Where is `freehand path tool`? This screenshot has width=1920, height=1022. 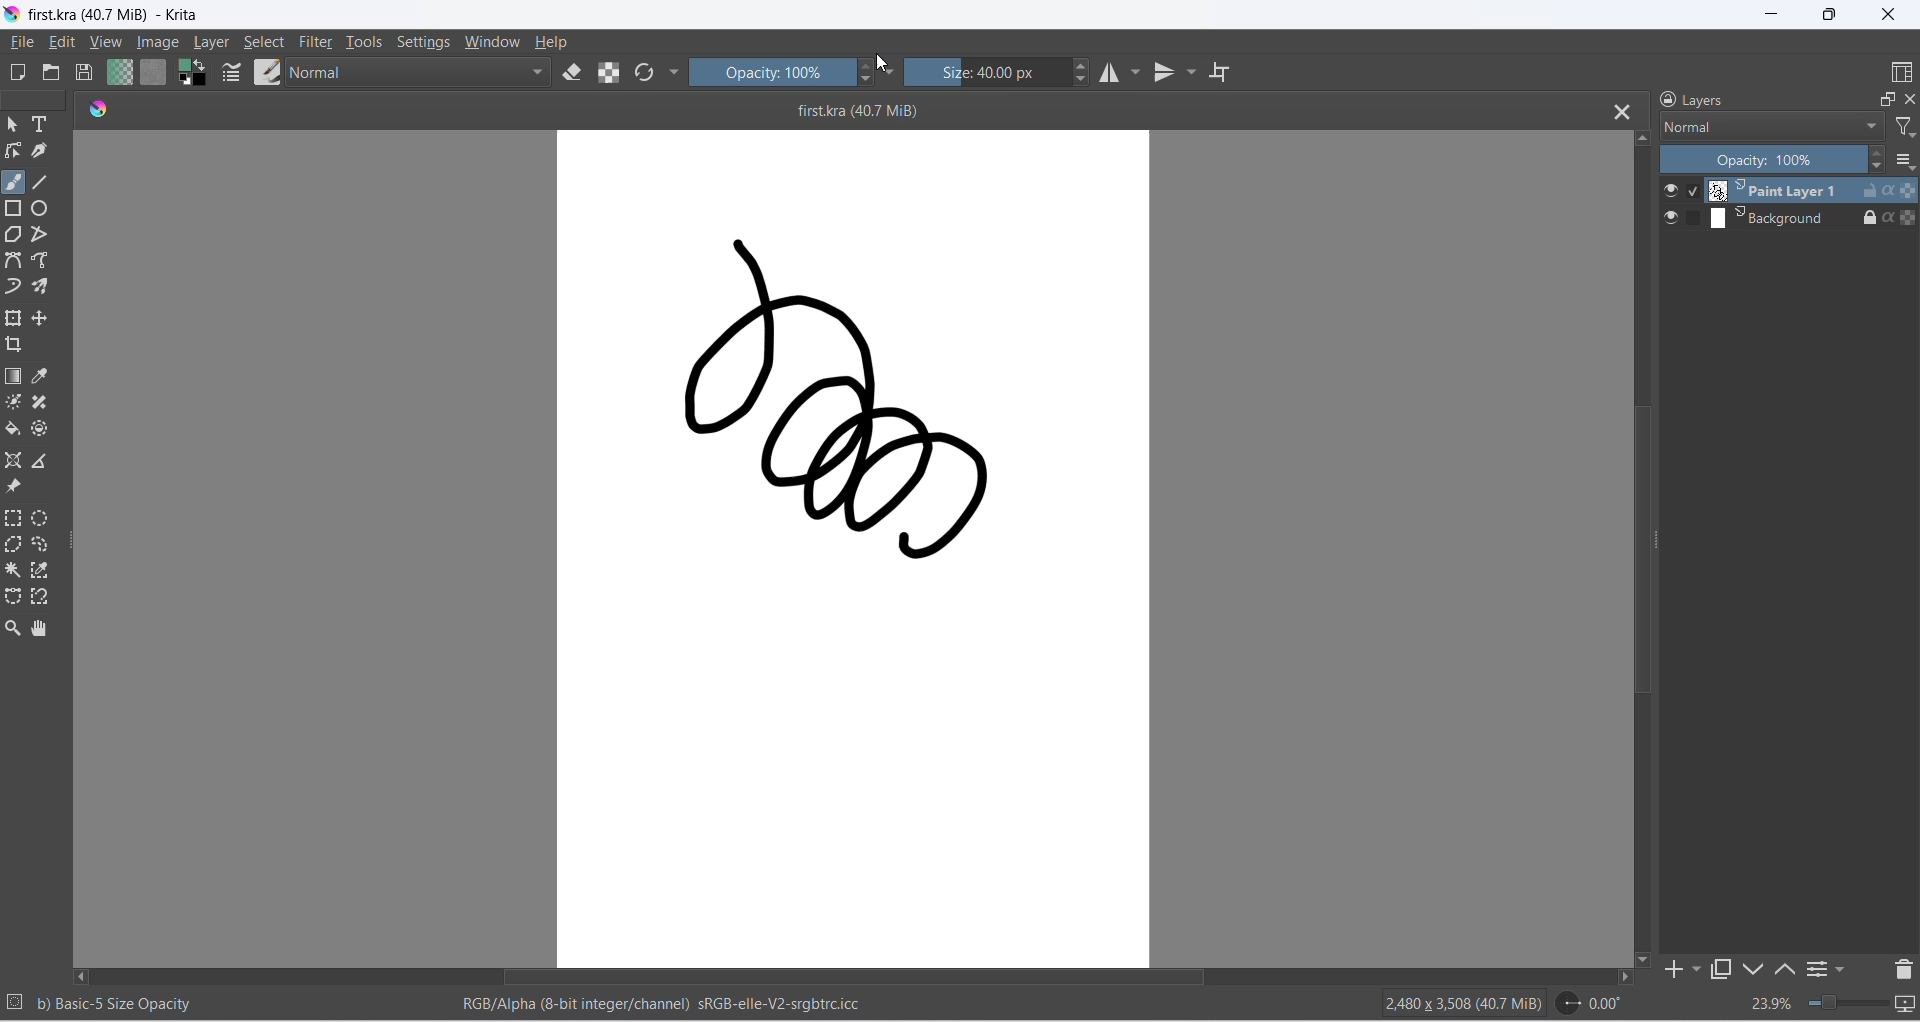
freehand path tool is located at coordinates (41, 260).